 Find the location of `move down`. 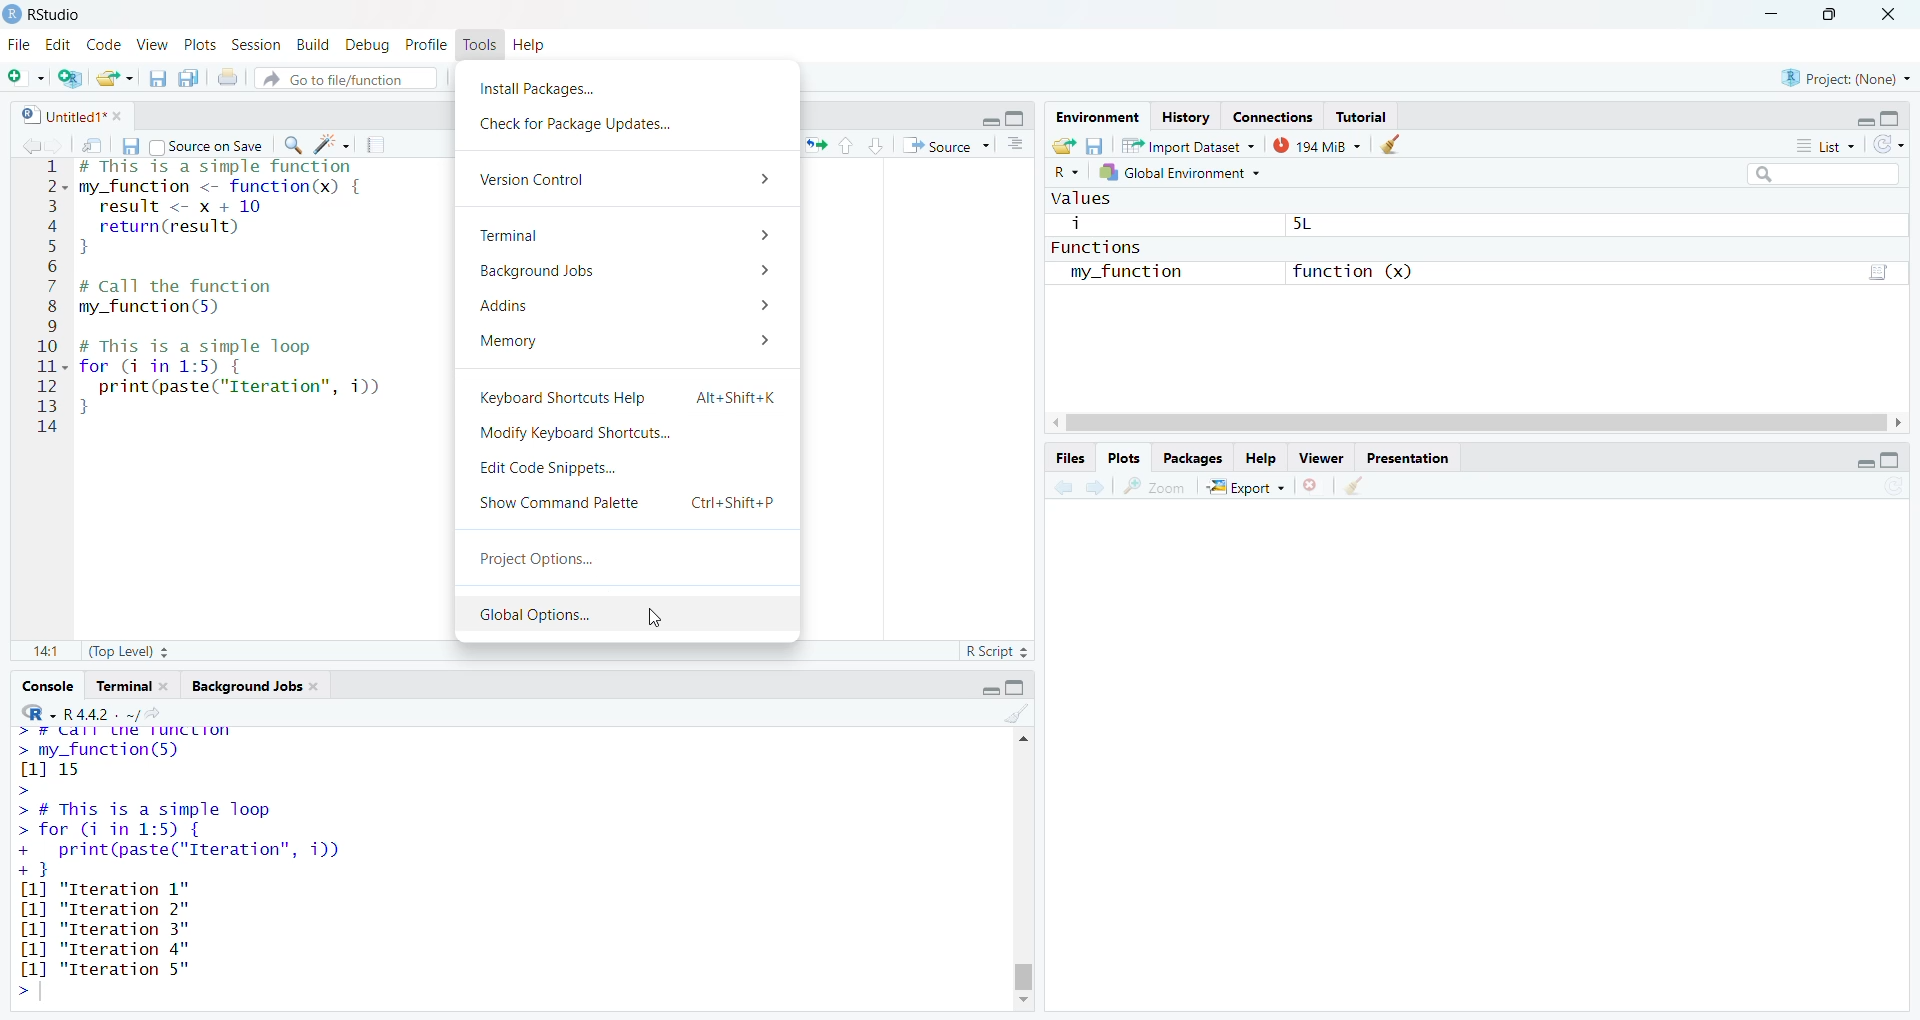

move down is located at coordinates (1022, 1003).